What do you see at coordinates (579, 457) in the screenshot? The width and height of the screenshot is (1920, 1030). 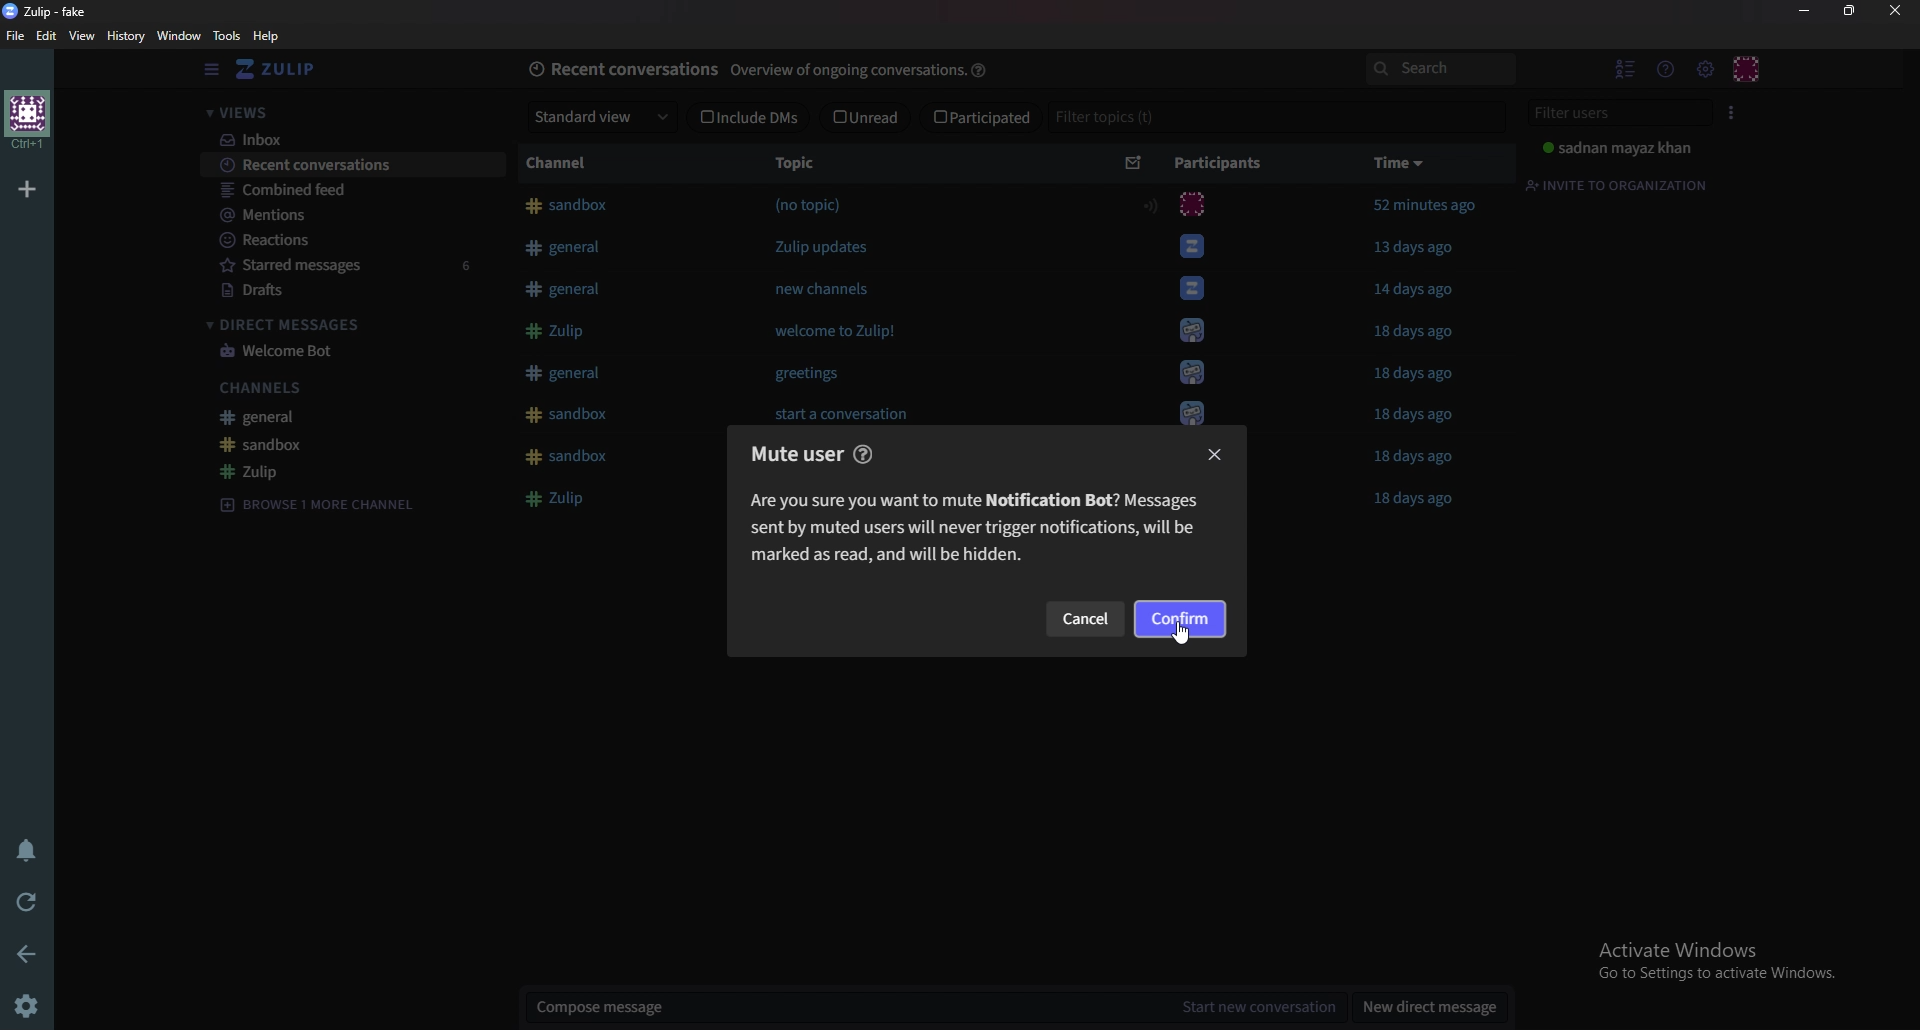 I see `#sandbox` at bounding box center [579, 457].